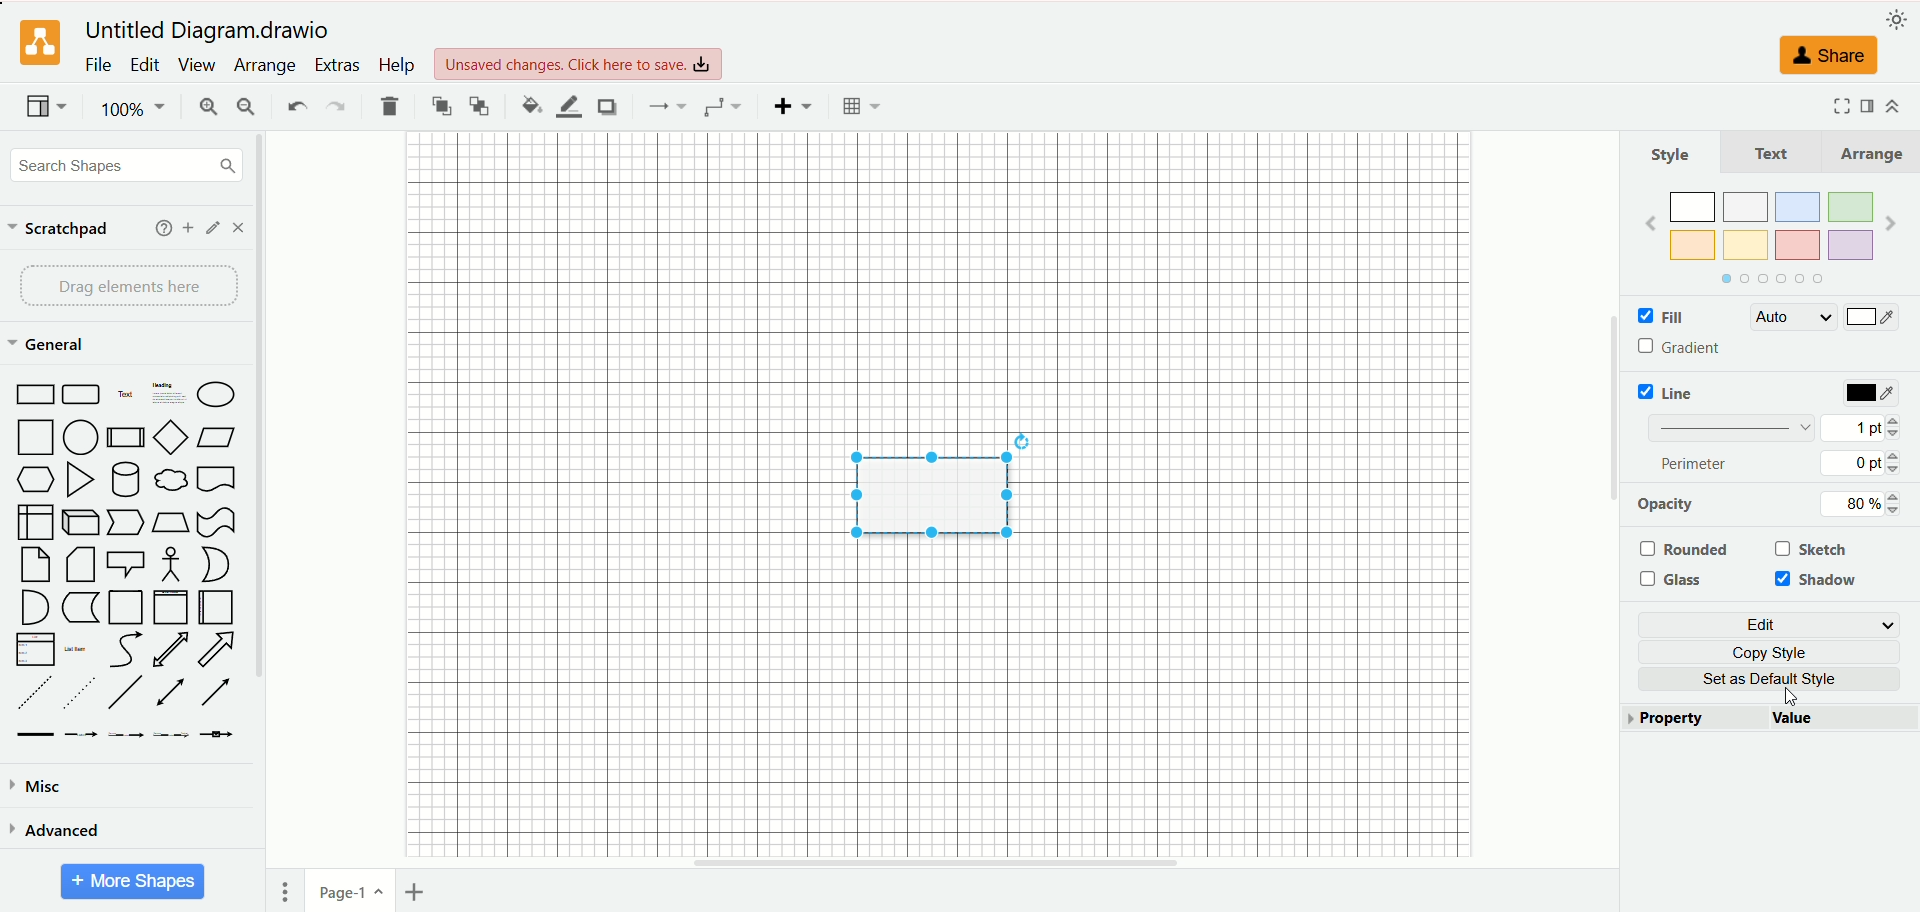 The image size is (1920, 912). Describe the element at coordinates (531, 105) in the screenshot. I see `fill color` at that location.